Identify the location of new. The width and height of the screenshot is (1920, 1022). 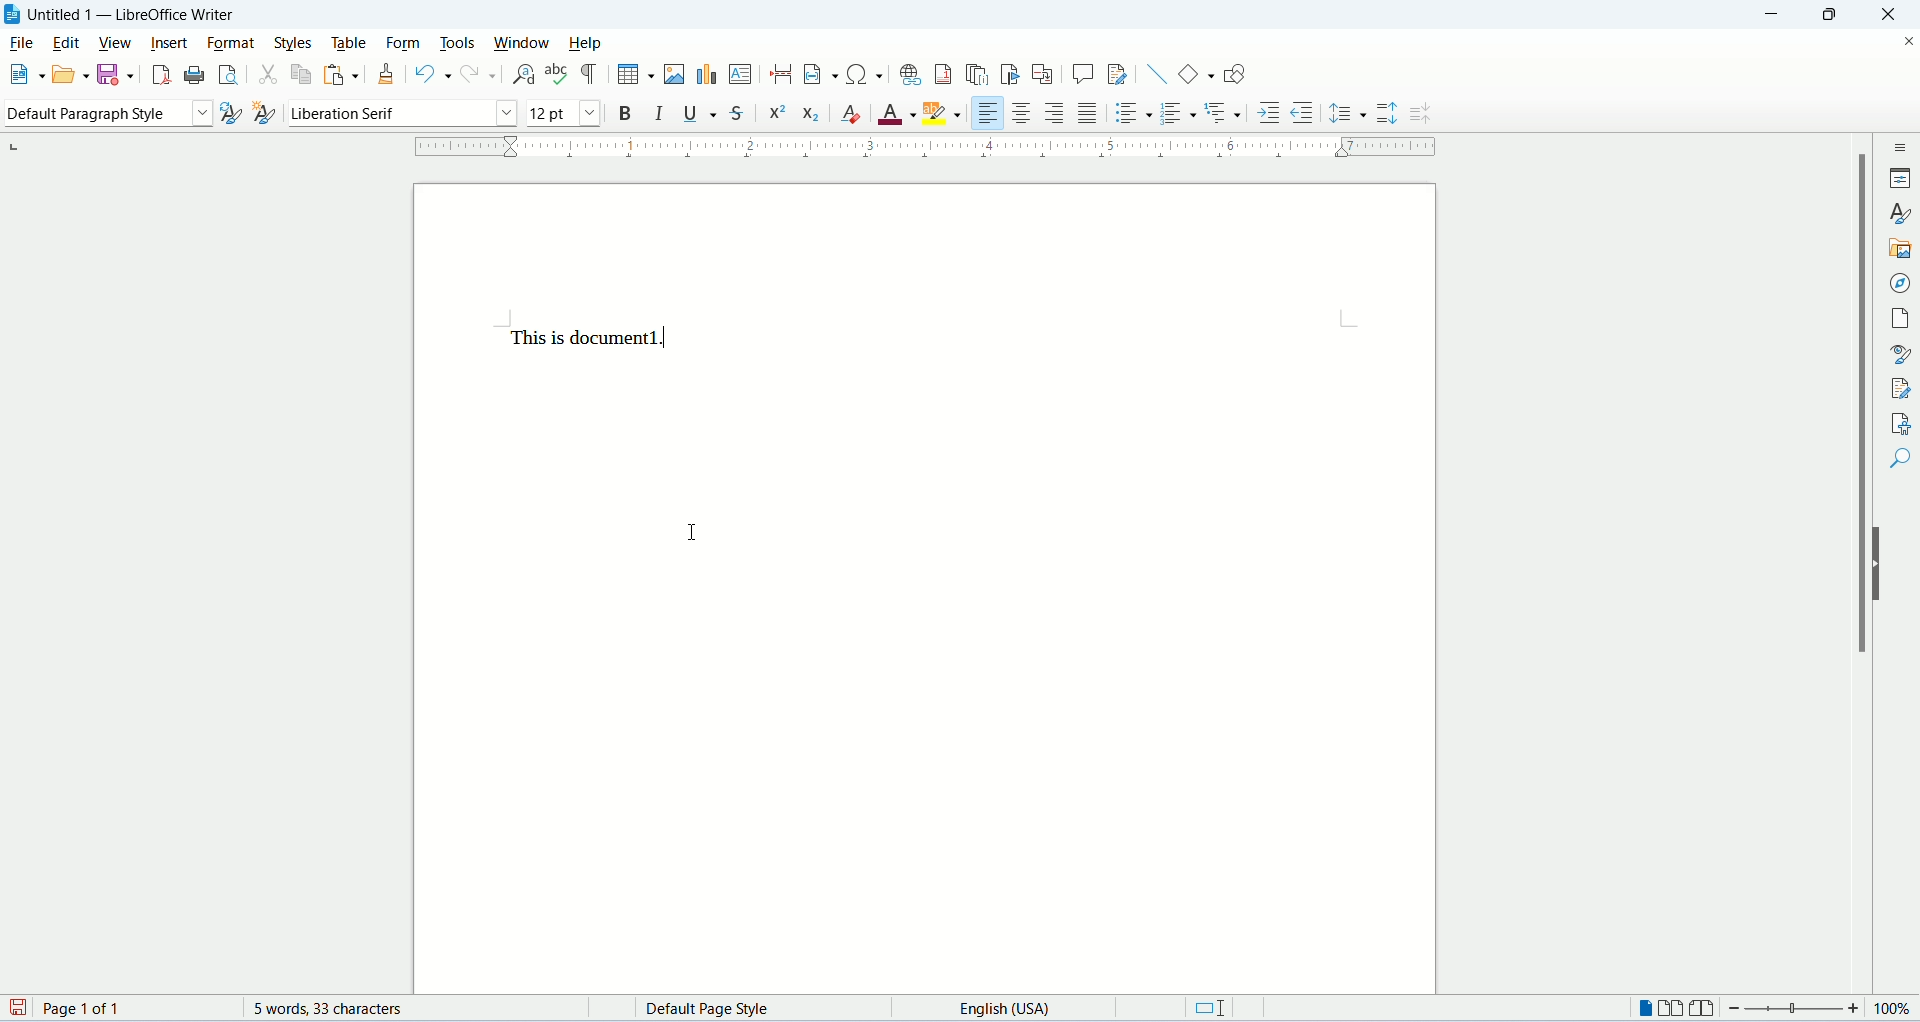
(24, 73).